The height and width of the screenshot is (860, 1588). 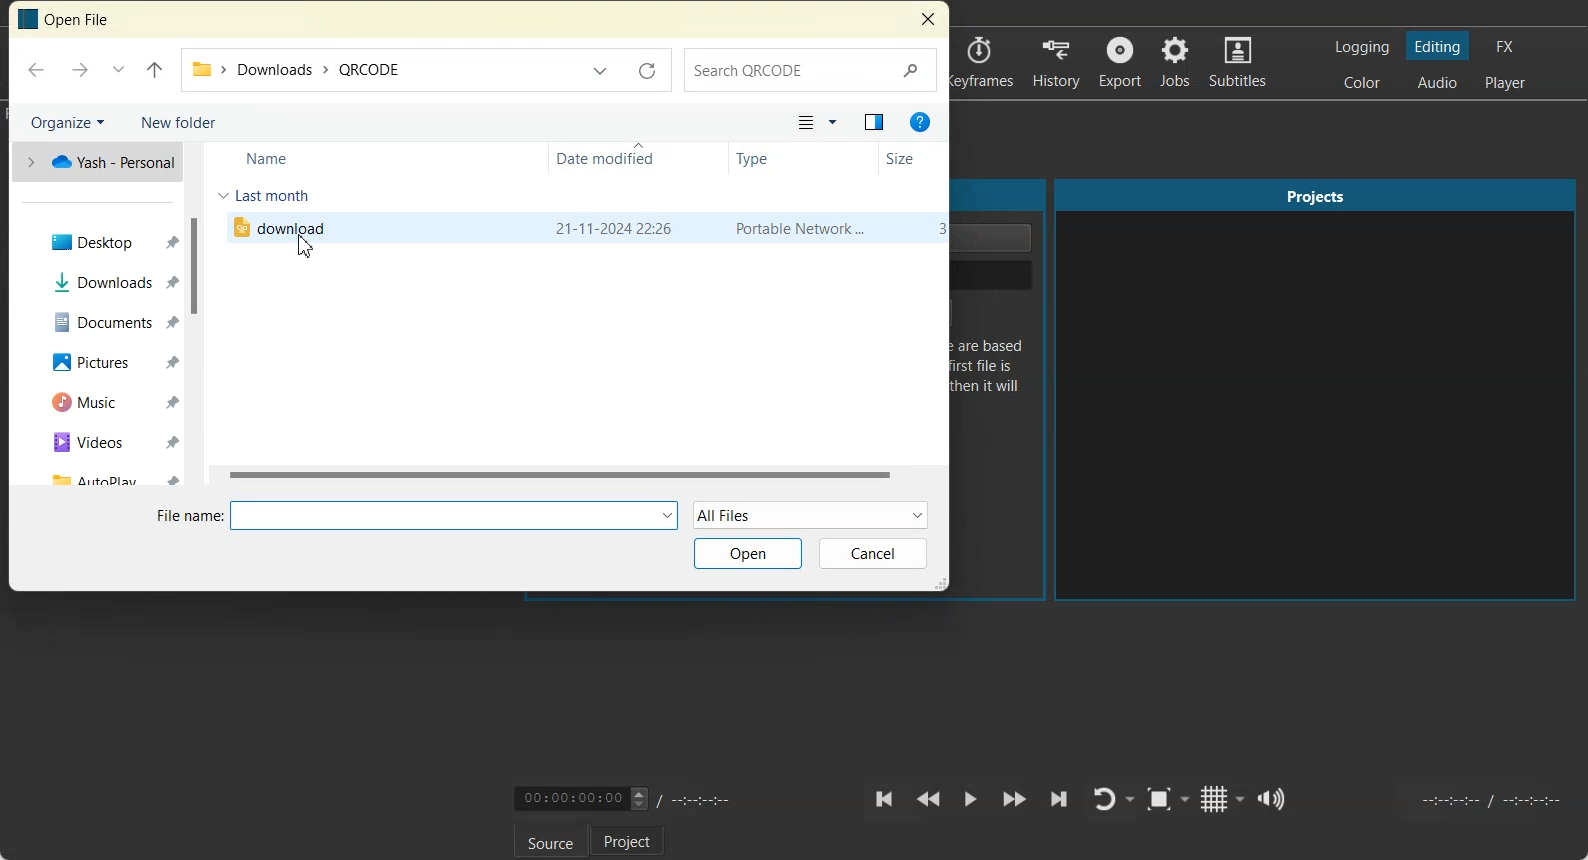 What do you see at coordinates (647, 70) in the screenshot?
I see `Refersh` at bounding box center [647, 70].